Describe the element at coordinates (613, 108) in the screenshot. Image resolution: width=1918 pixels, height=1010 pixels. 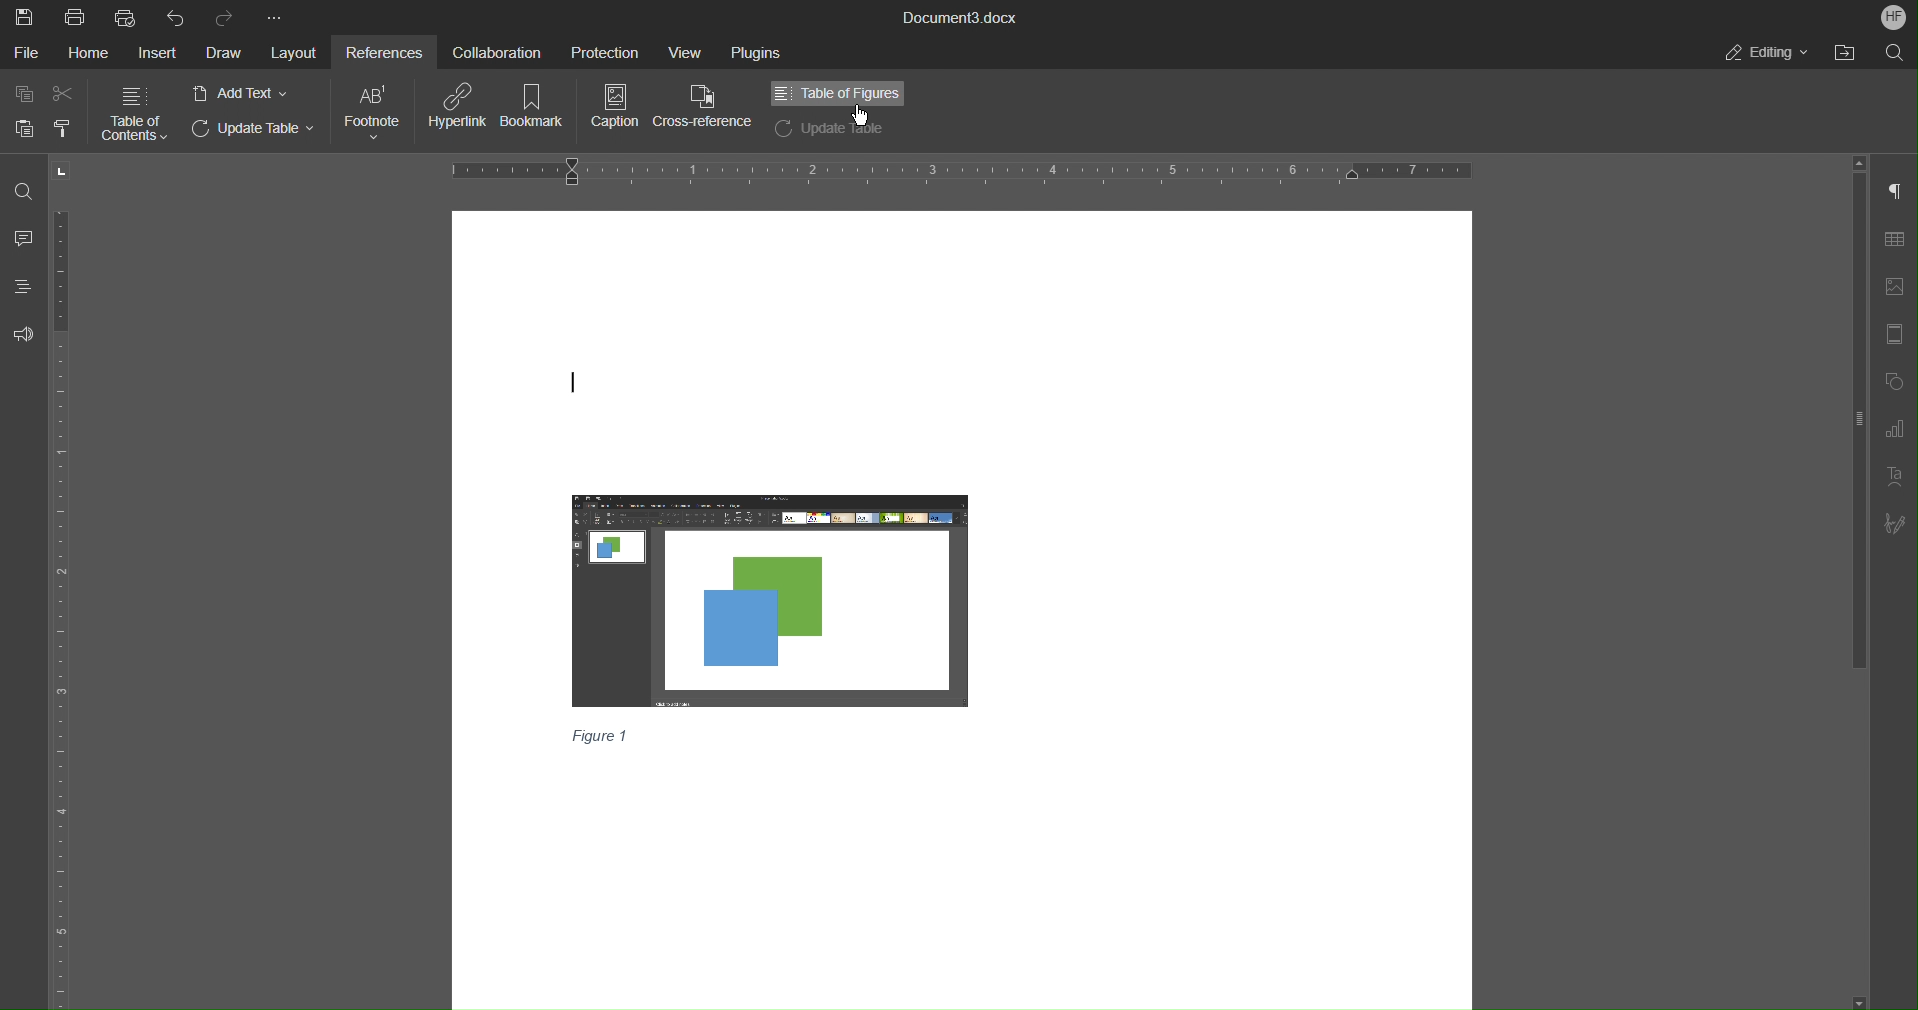
I see `Caption` at that location.